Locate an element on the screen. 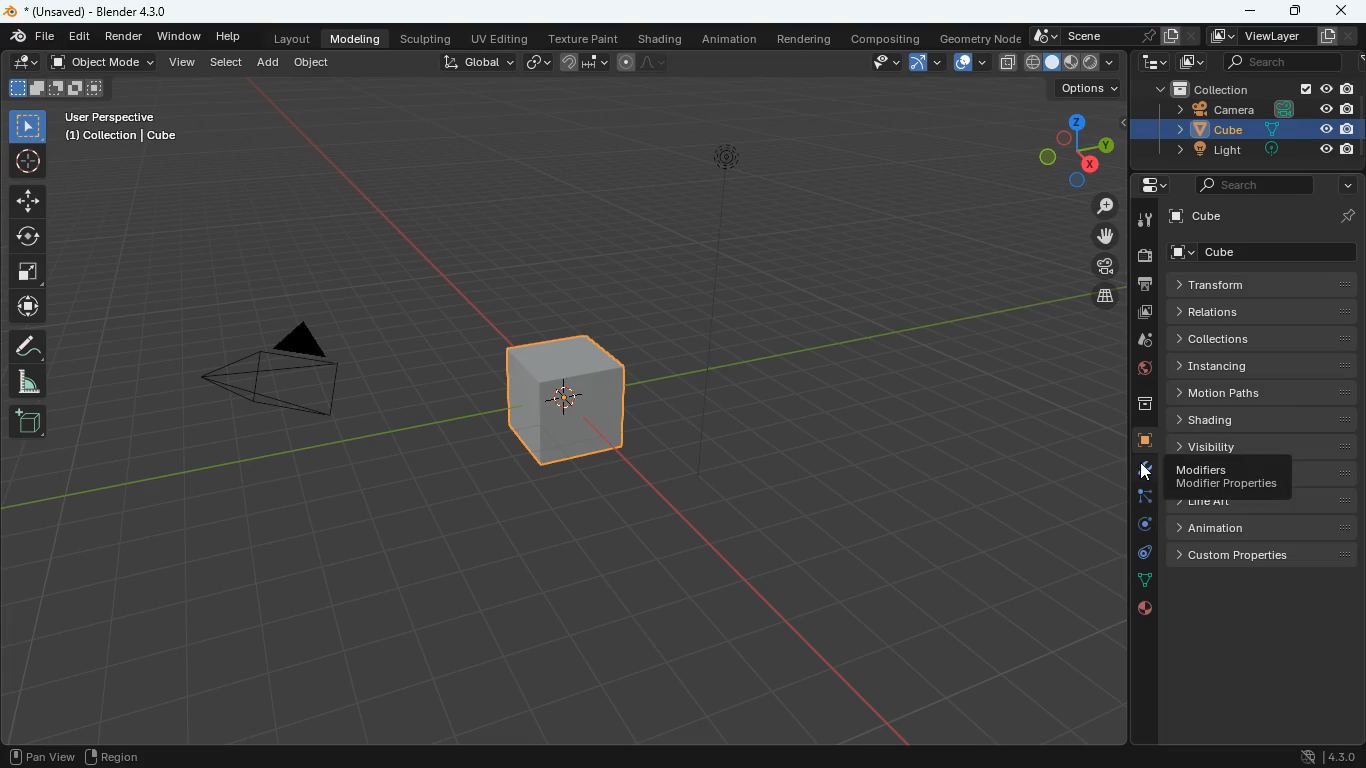 This screenshot has height=768, width=1366. arc is located at coordinates (925, 62).